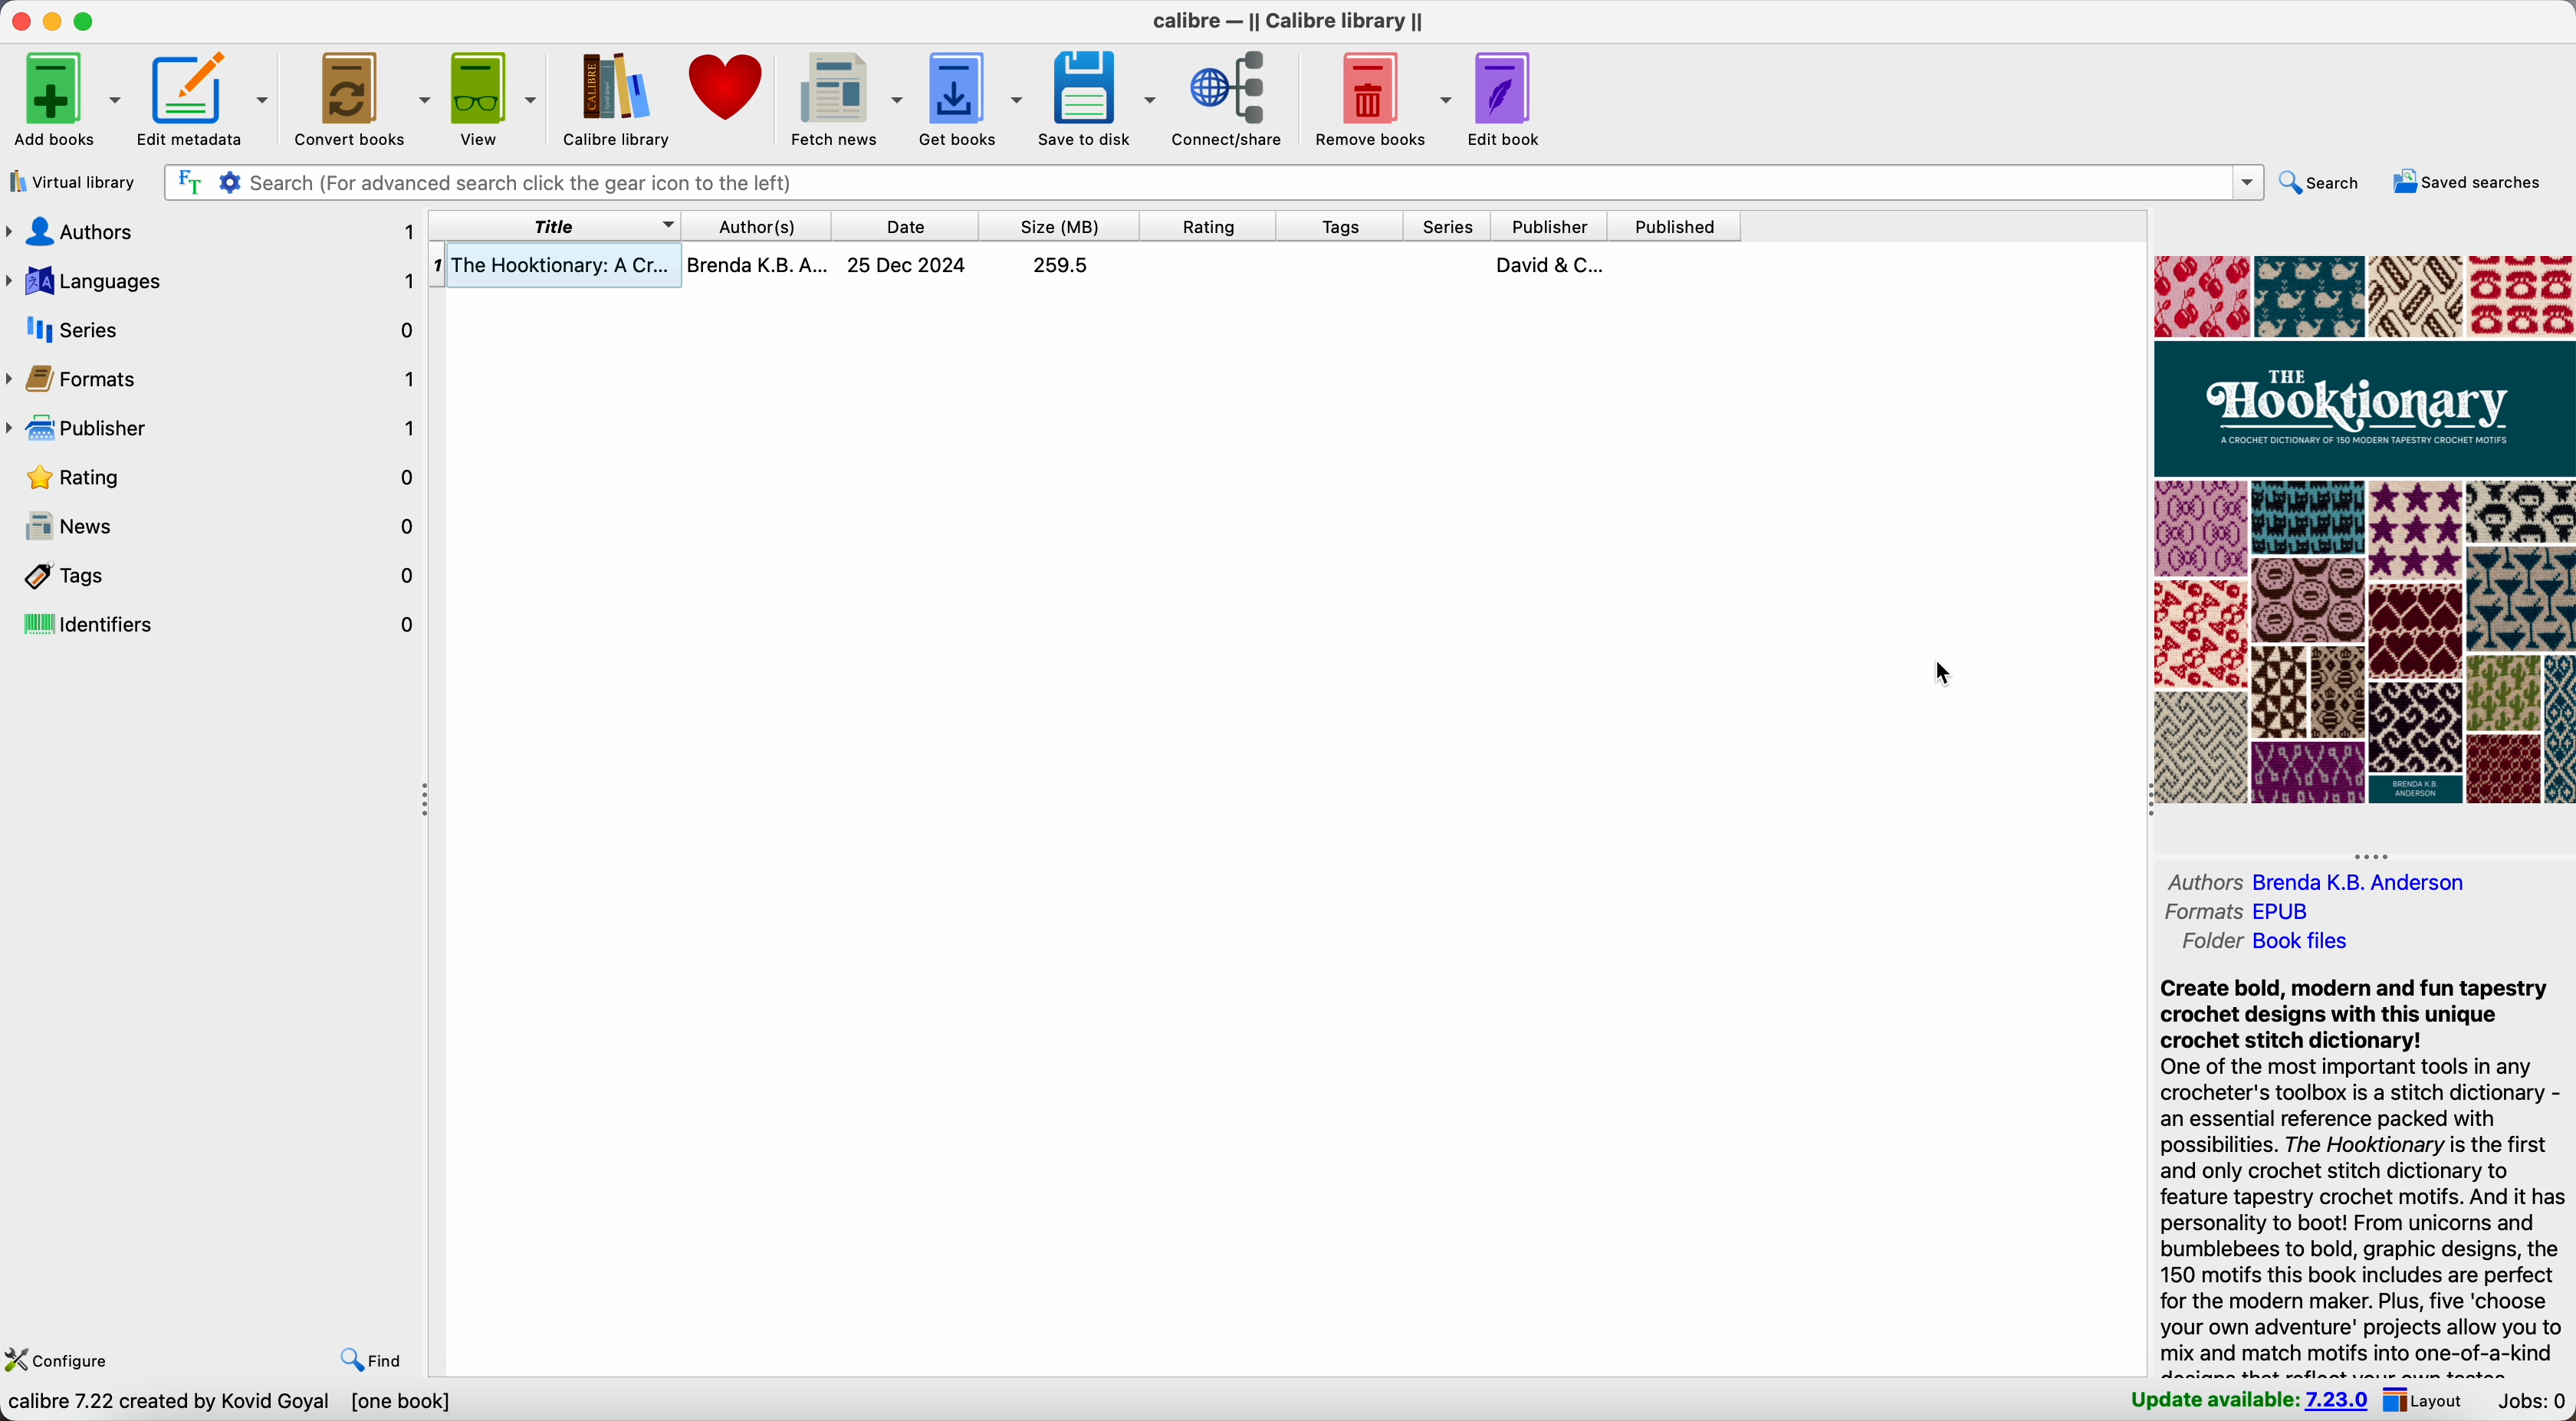  What do you see at coordinates (1208, 224) in the screenshot?
I see `rating` at bounding box center [1208, 224].